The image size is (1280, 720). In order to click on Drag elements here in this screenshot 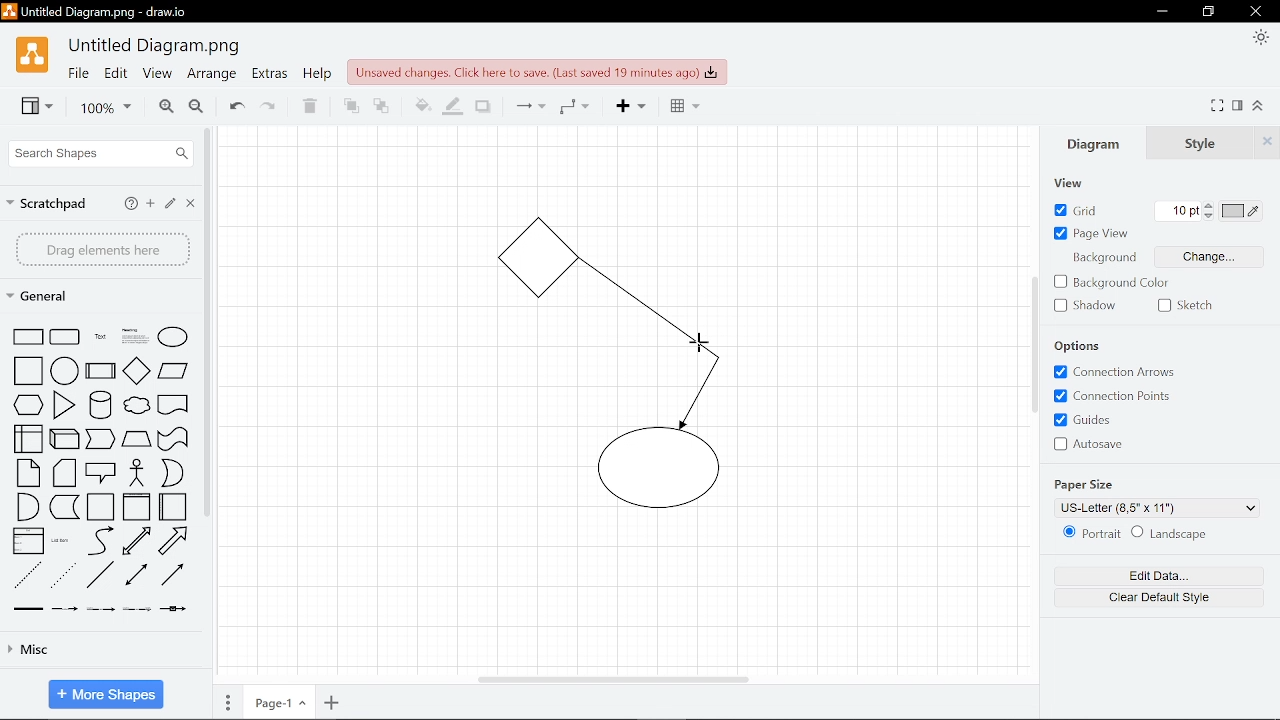, I will do `click(102, 249)`.